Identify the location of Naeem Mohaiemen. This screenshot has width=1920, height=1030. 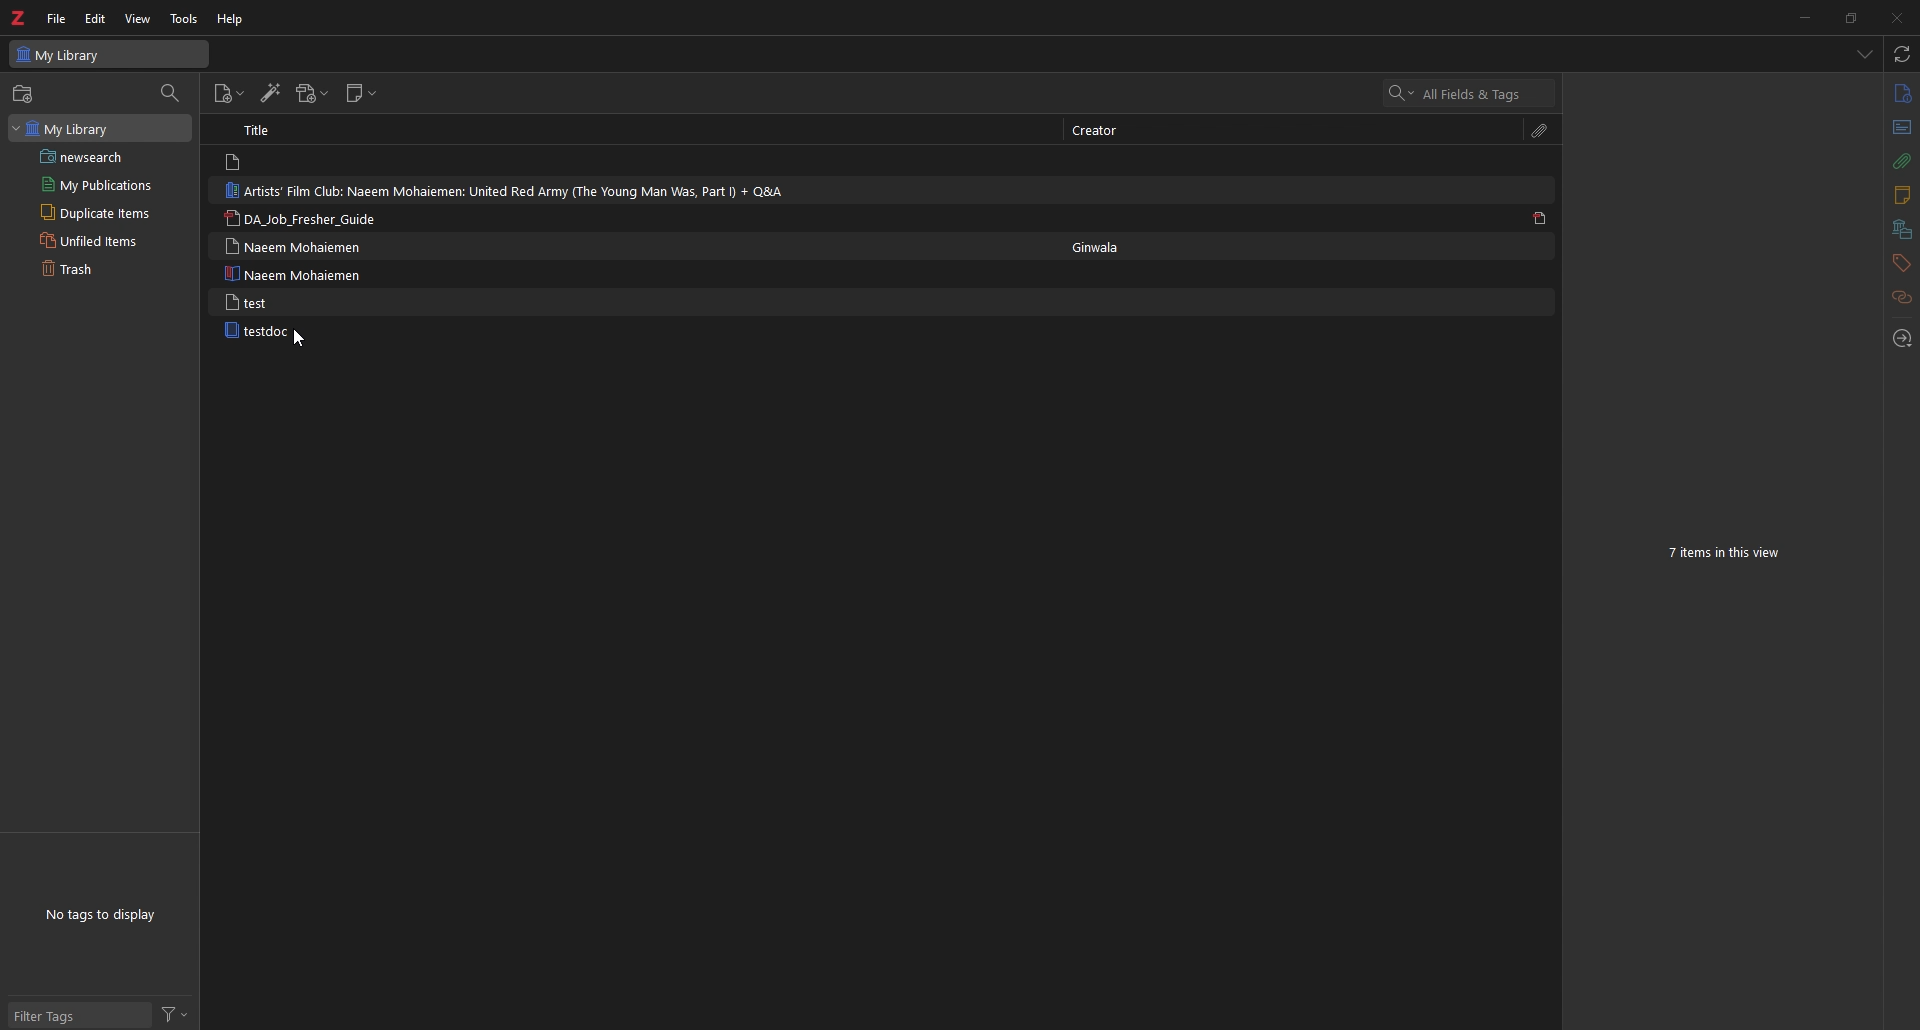
(293, 246).